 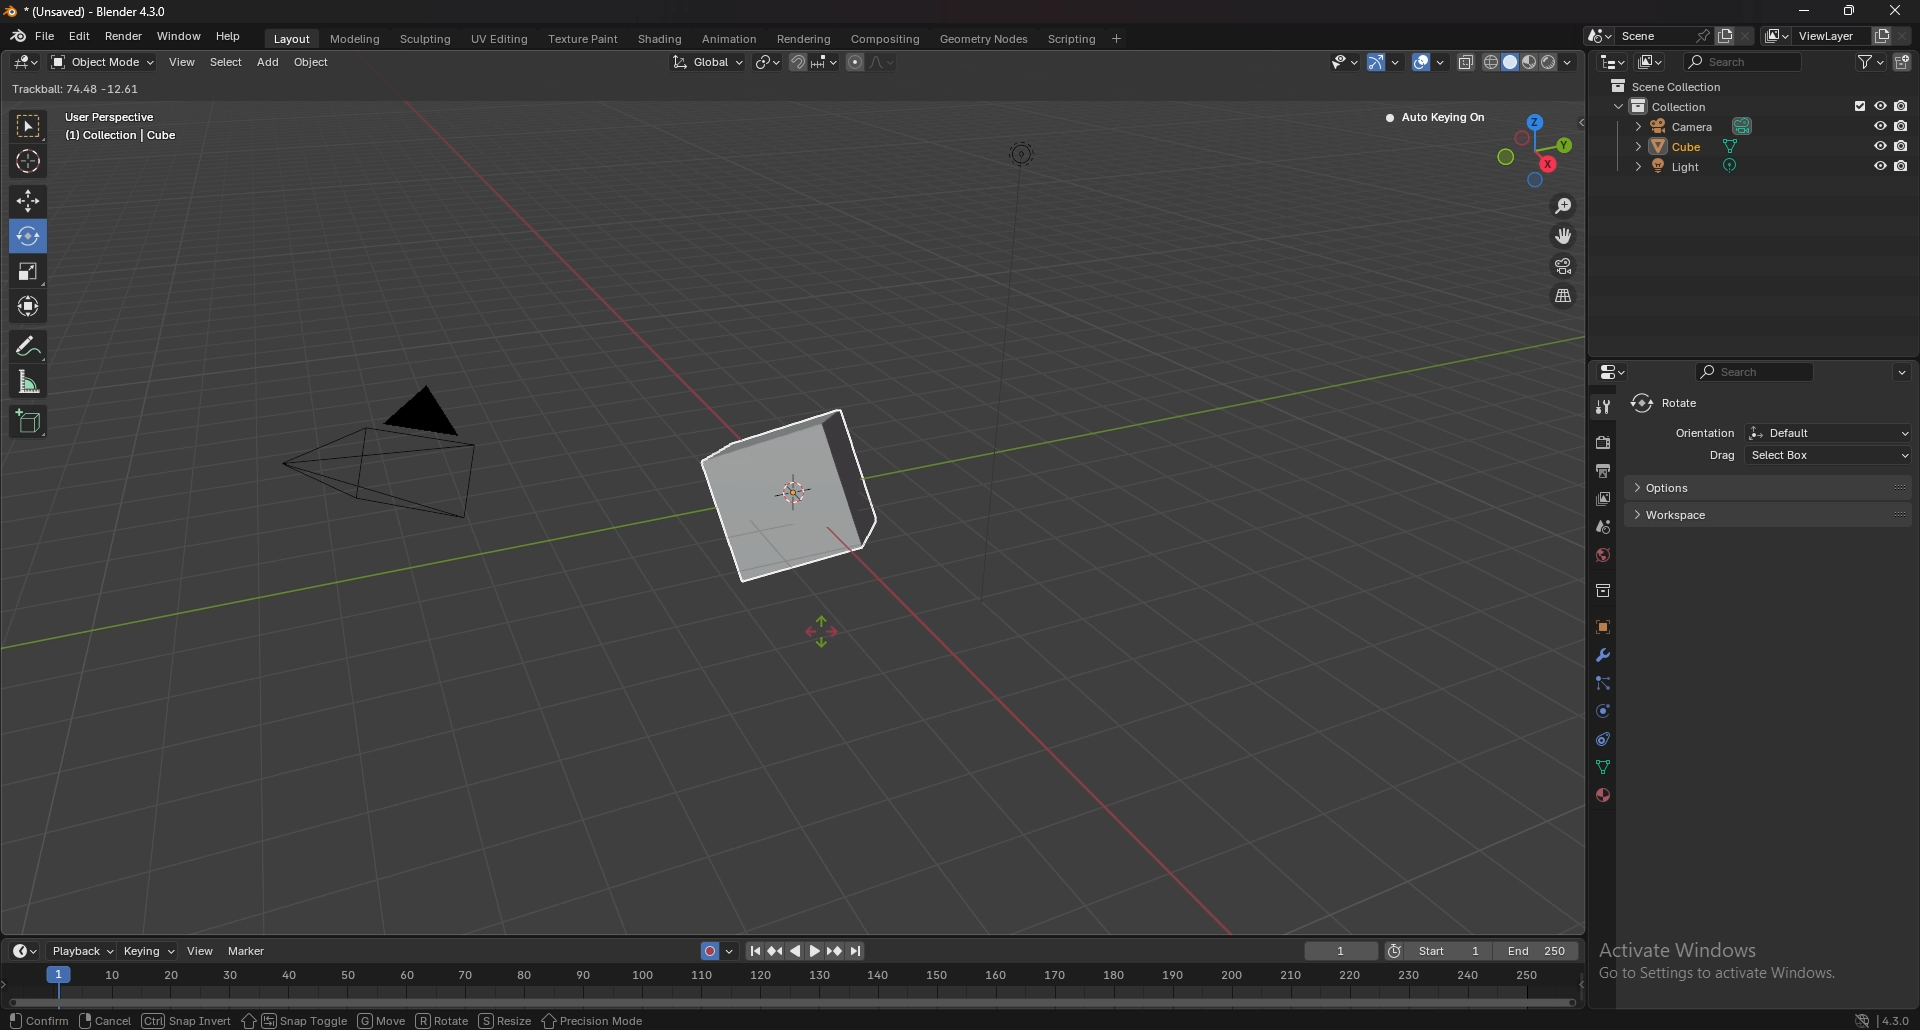 I want to click on add scene, so click(x=1724, y=35).